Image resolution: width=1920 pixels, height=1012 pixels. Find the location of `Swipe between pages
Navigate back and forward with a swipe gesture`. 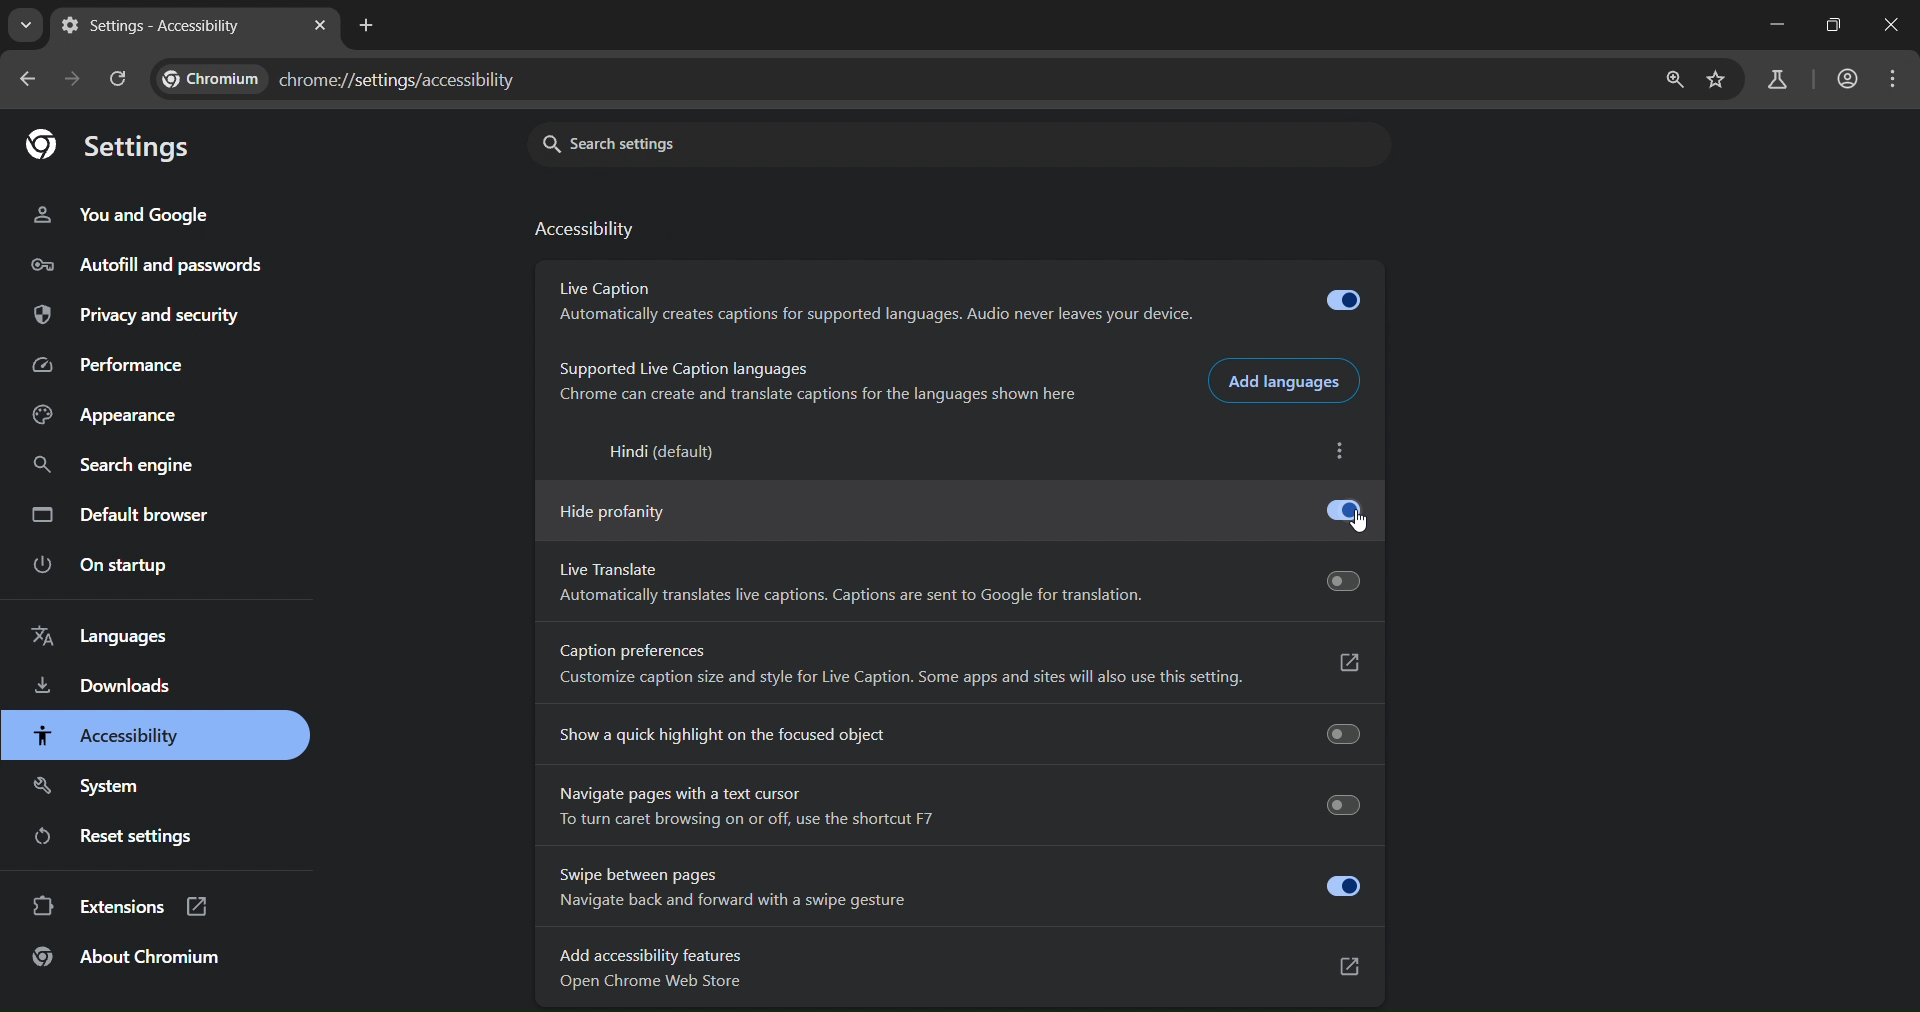

Swipe between pages
Navigate back and forward with a swipe gesture is located at coordinates (957, 886).